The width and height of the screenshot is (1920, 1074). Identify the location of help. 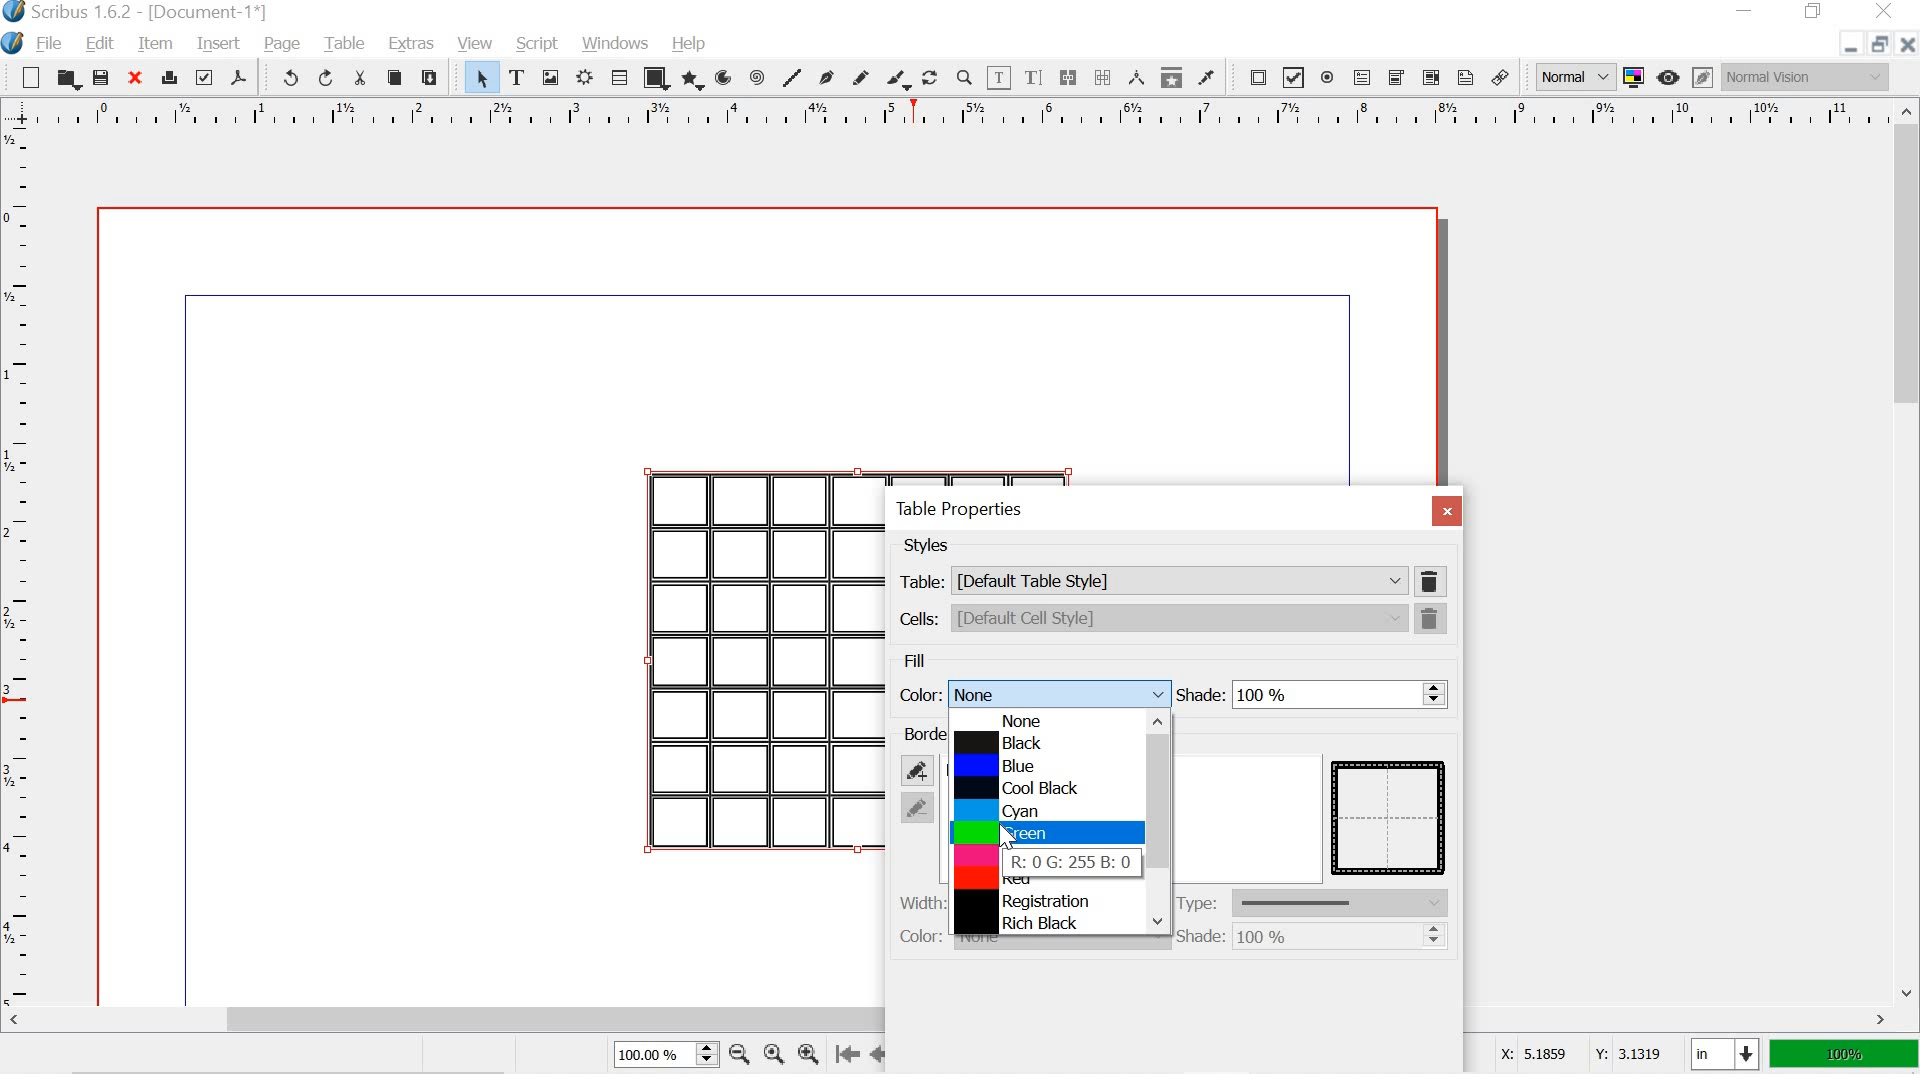
(690, 41).